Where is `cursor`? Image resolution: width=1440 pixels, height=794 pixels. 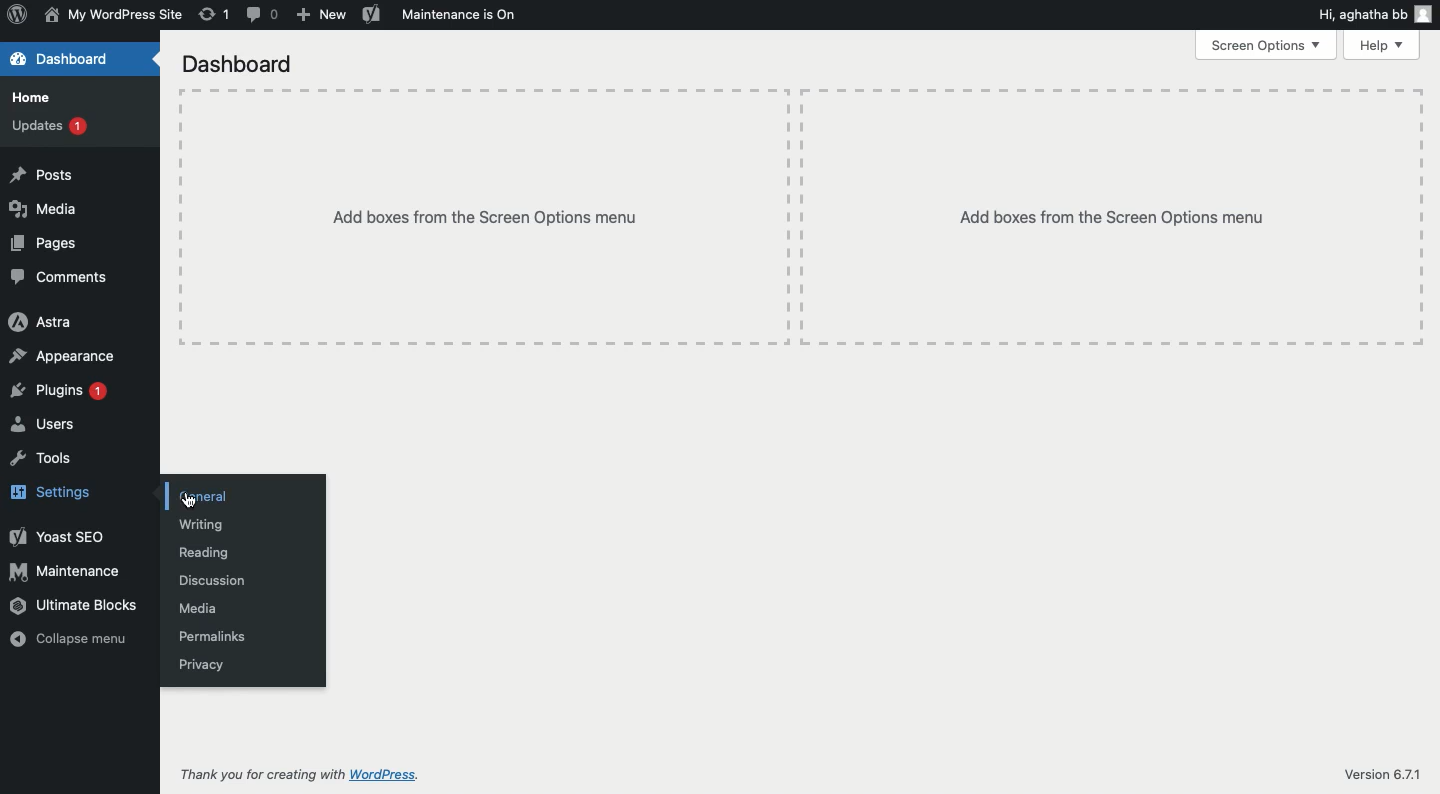
cursor is located at coordinates (189, 503).